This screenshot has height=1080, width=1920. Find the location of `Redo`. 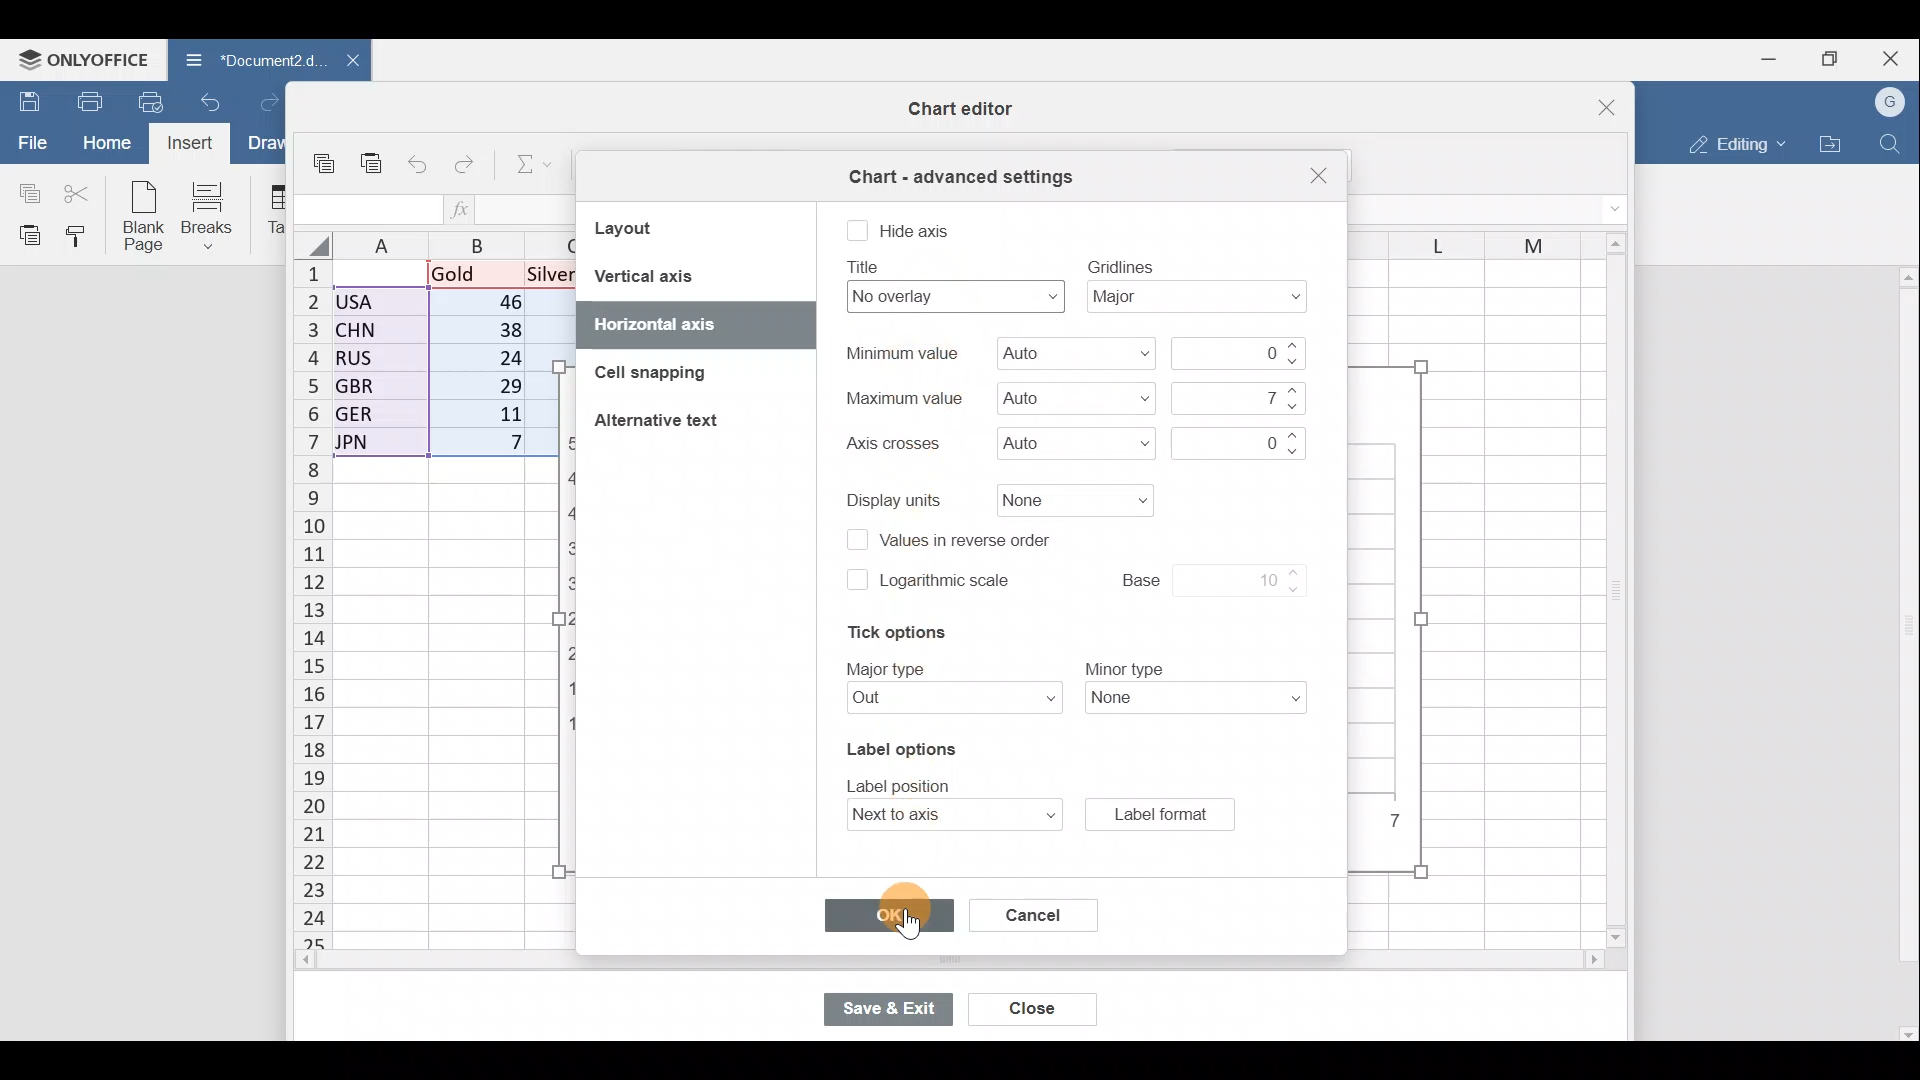

Redo is located at coordinates (264, 101).